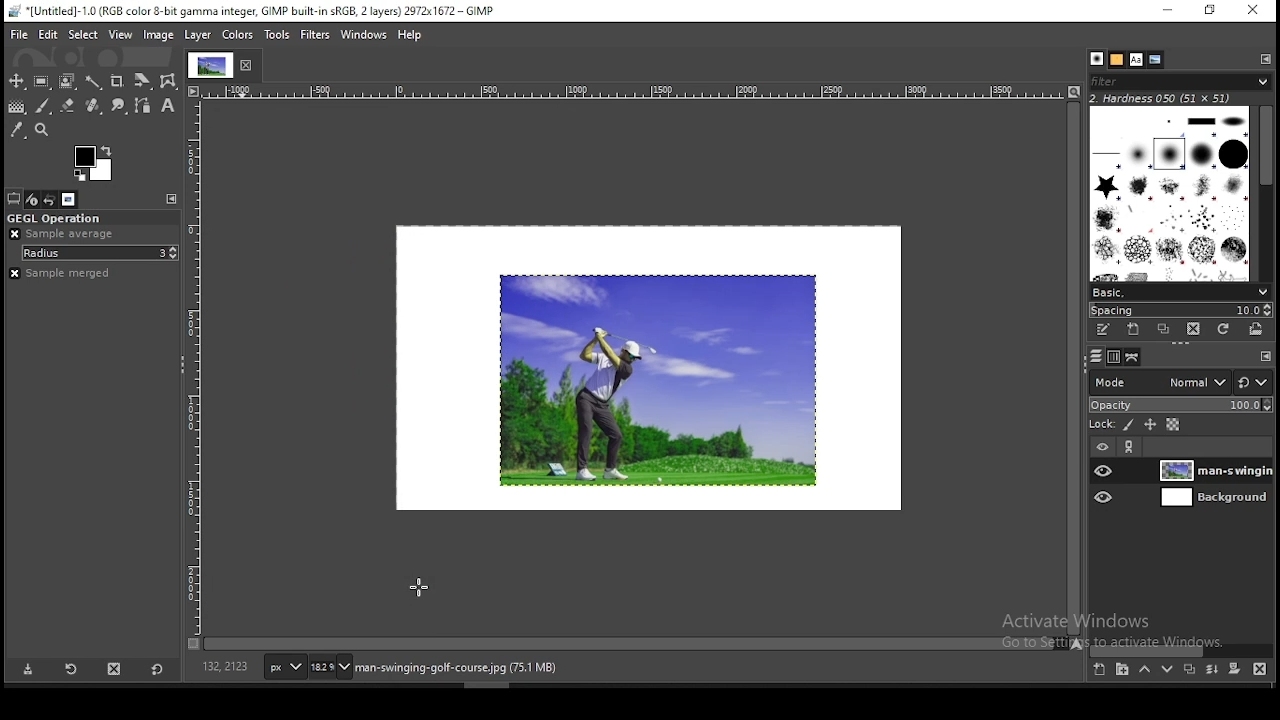  Describe the element at coordinates (1151, 425) in the screenshot. I see `lock size and position` at that location.